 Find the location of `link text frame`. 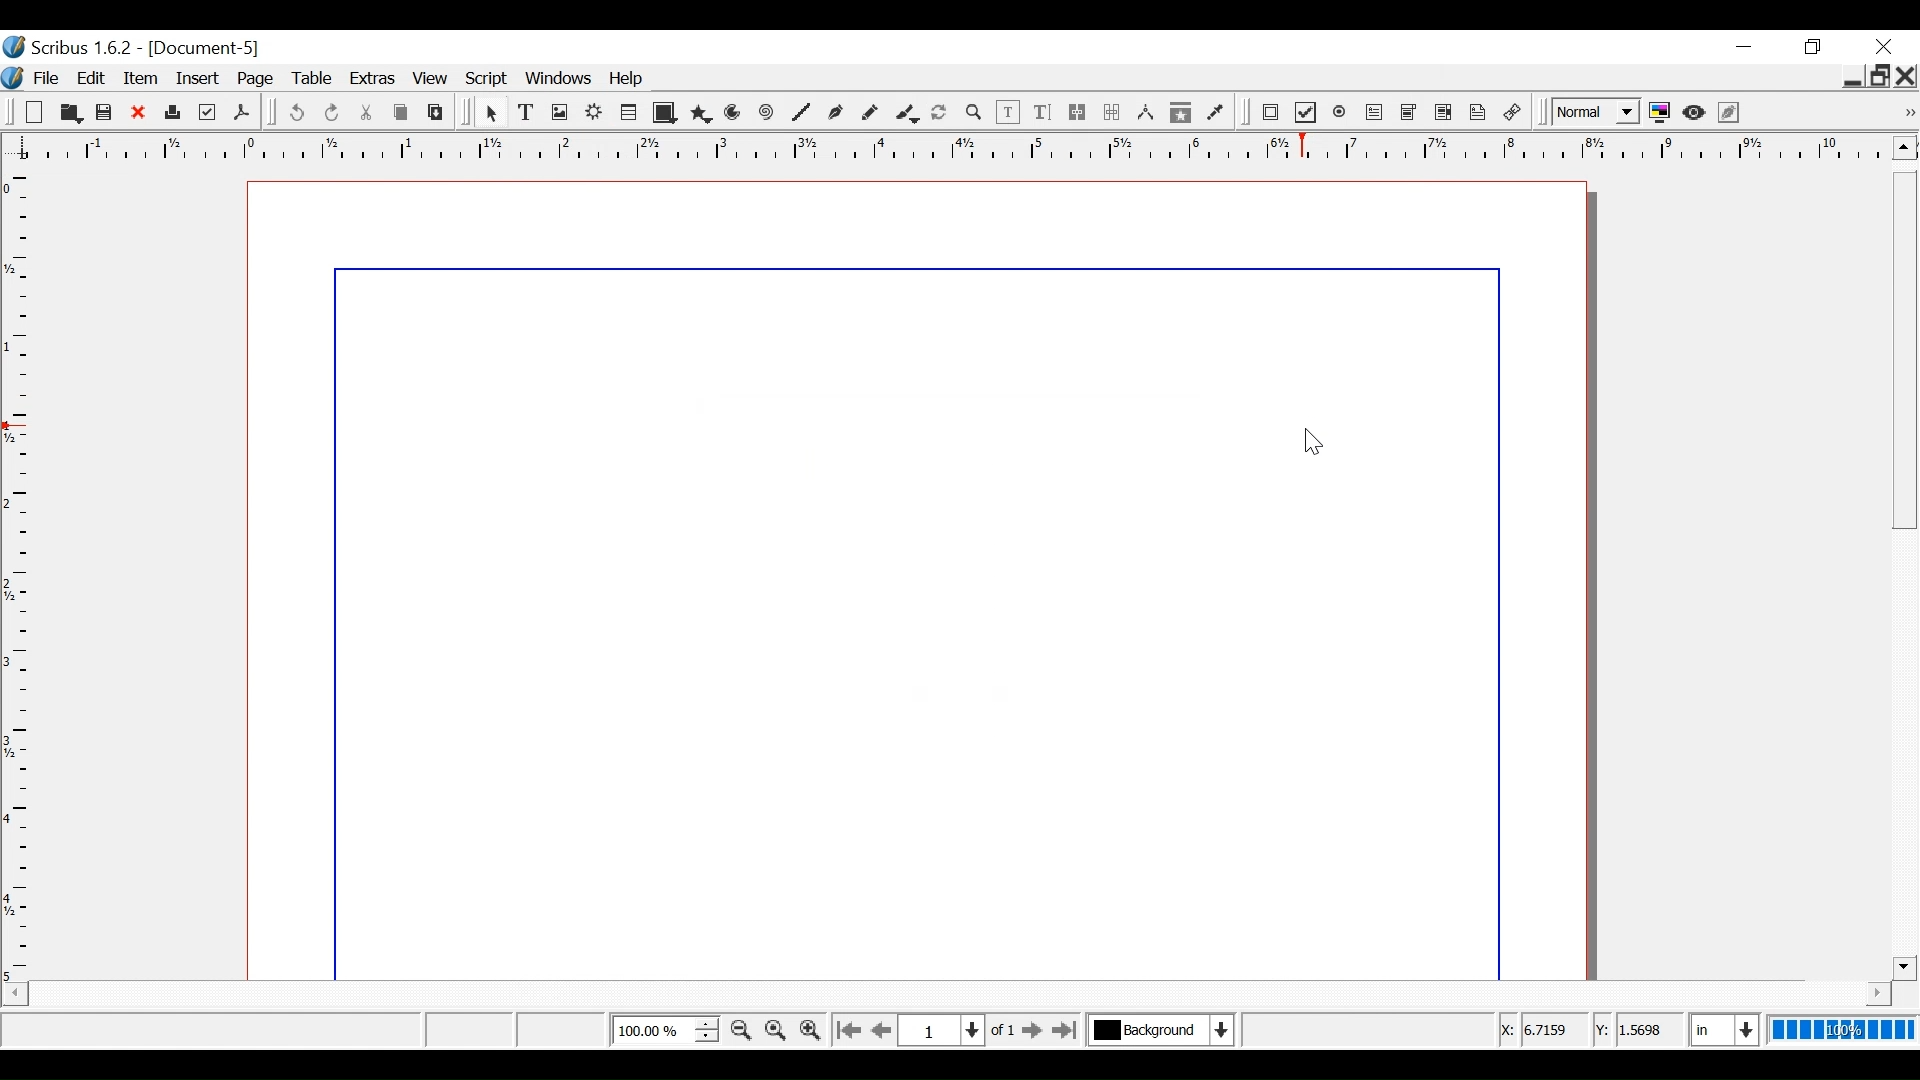

link text frame is located at coordinates (1078, 113).